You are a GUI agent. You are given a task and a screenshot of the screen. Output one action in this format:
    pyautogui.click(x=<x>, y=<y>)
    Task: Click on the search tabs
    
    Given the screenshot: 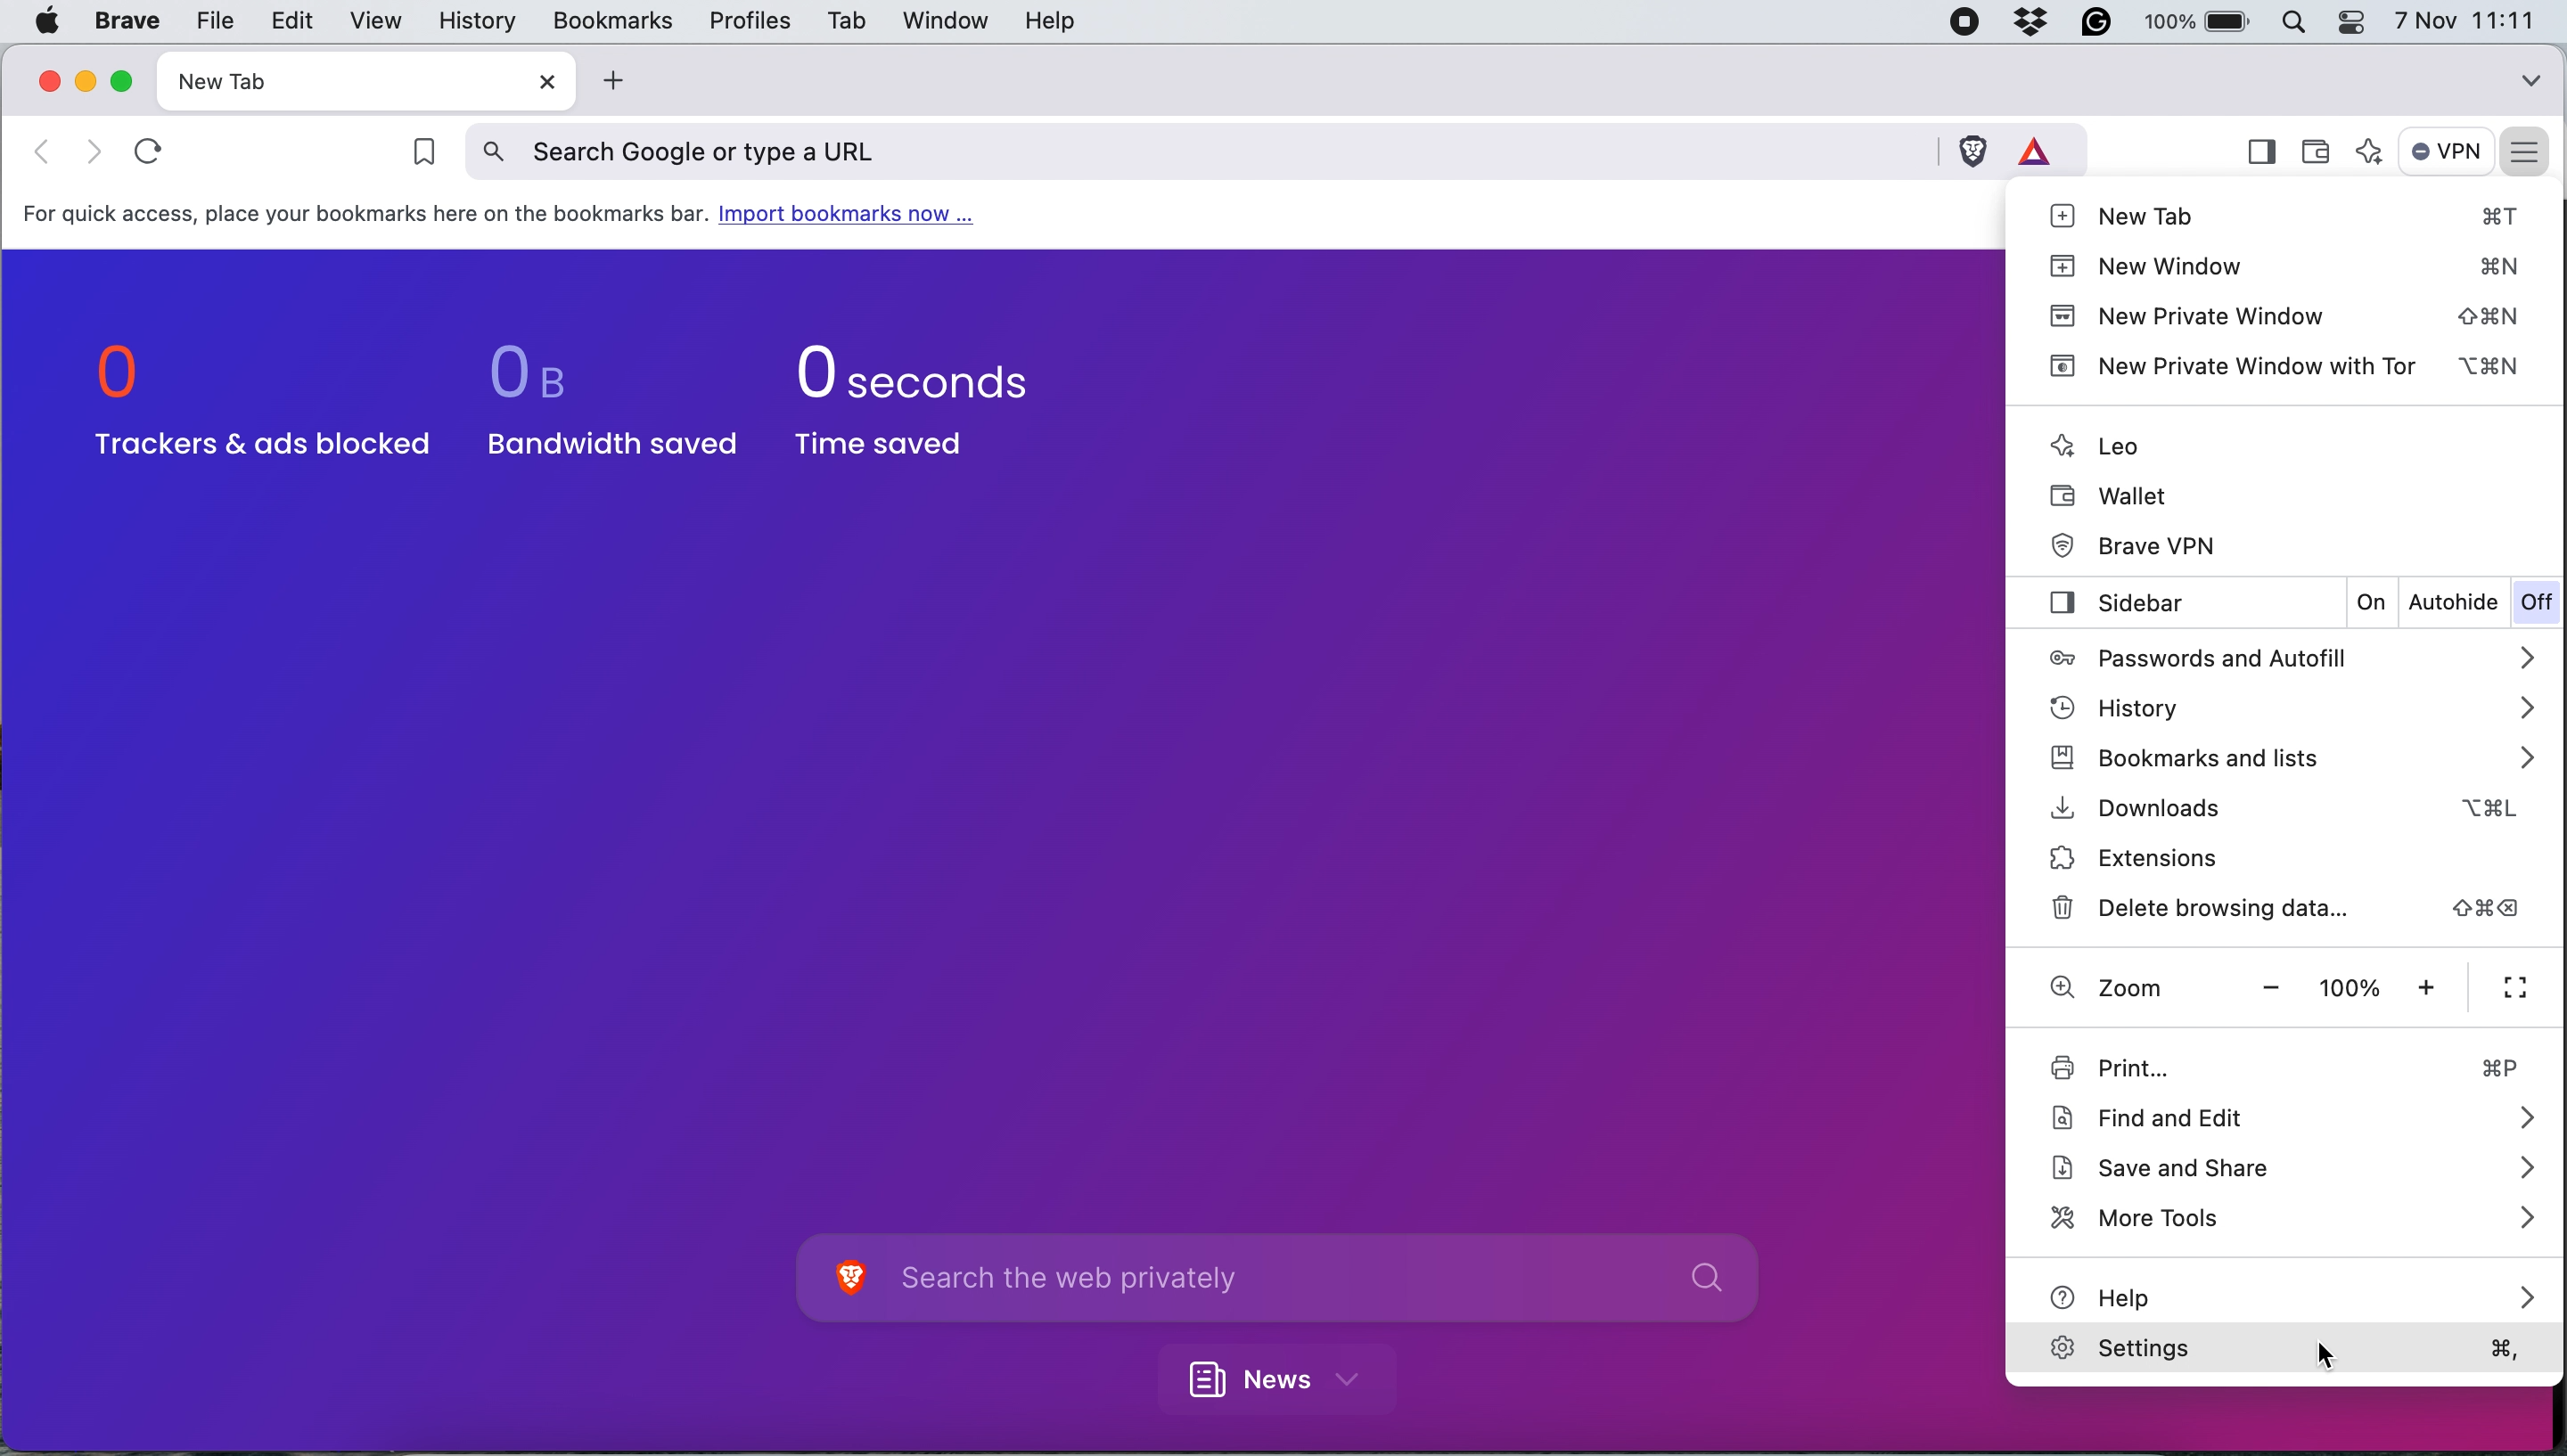 What is the action you would take?
    pyautogui.click(x=2531, y=76)
    